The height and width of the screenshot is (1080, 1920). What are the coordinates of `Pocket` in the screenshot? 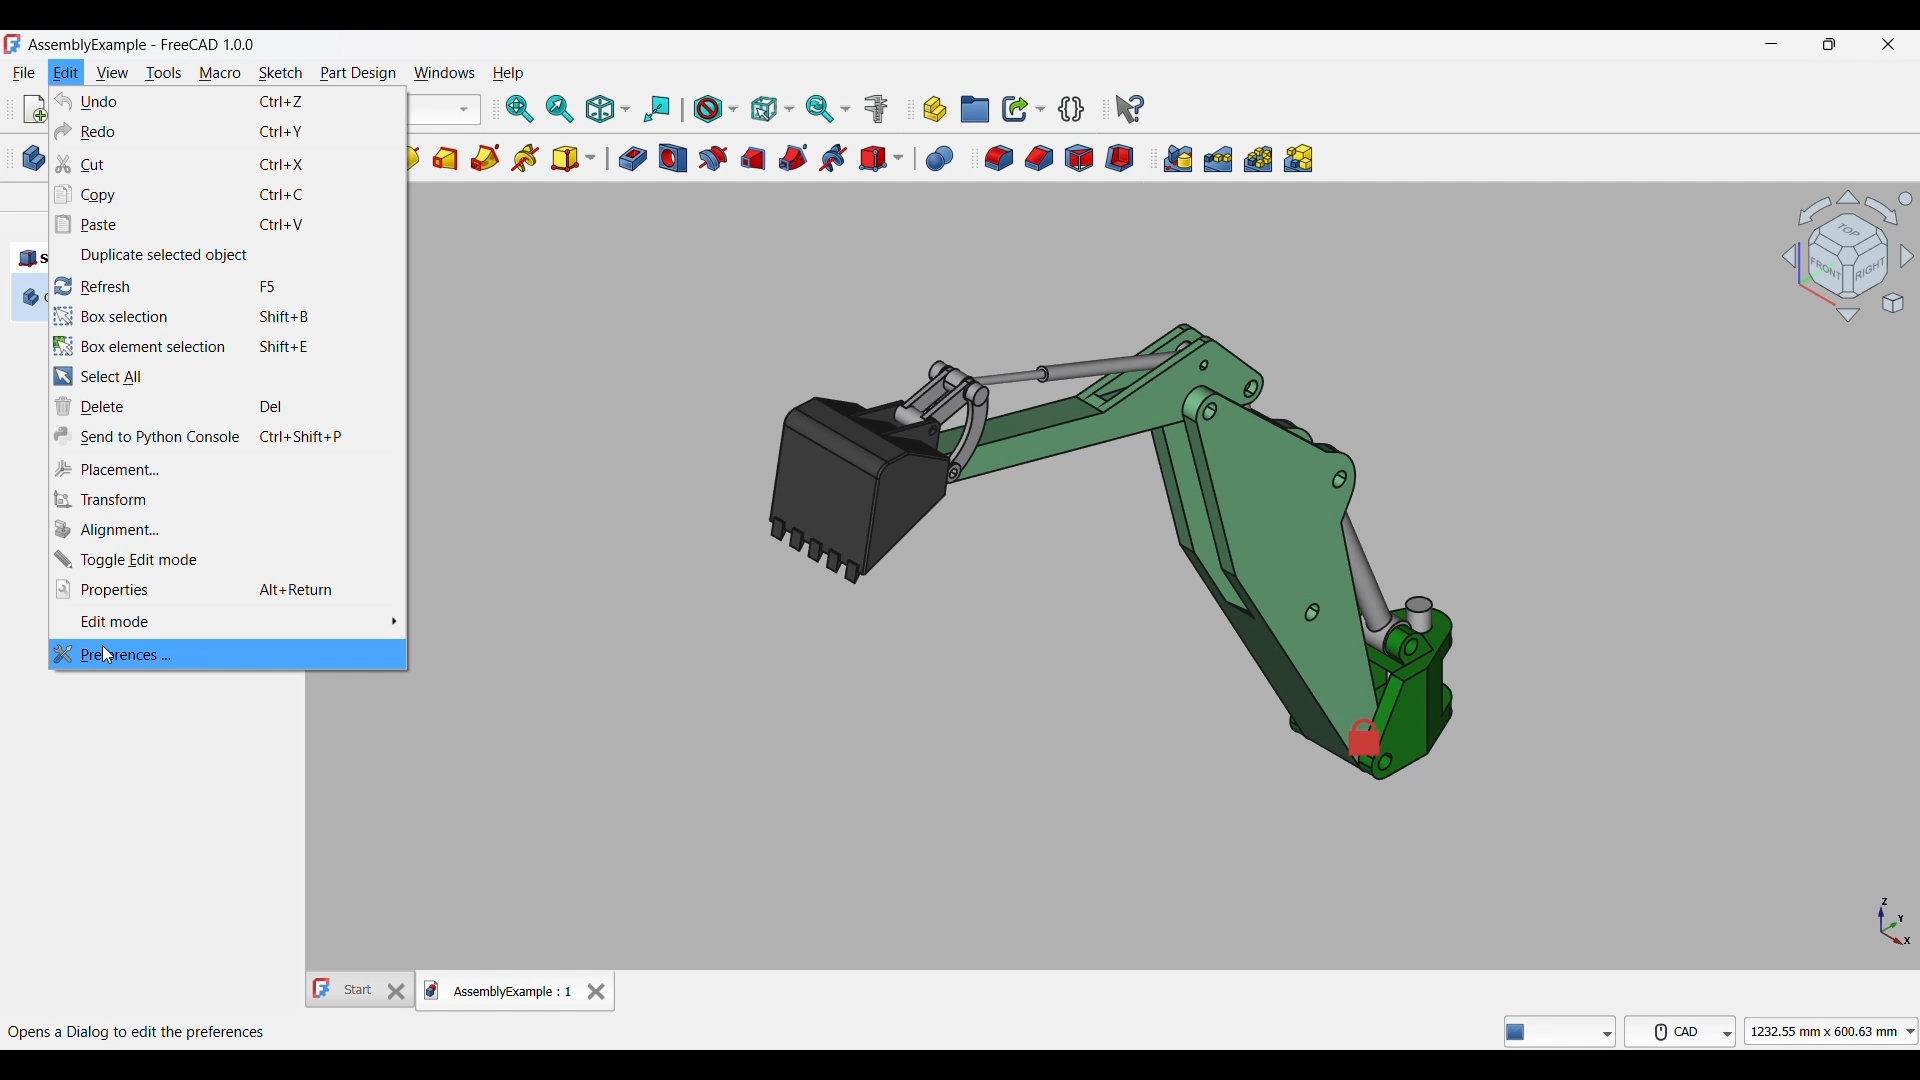 It's located at (633, 159).